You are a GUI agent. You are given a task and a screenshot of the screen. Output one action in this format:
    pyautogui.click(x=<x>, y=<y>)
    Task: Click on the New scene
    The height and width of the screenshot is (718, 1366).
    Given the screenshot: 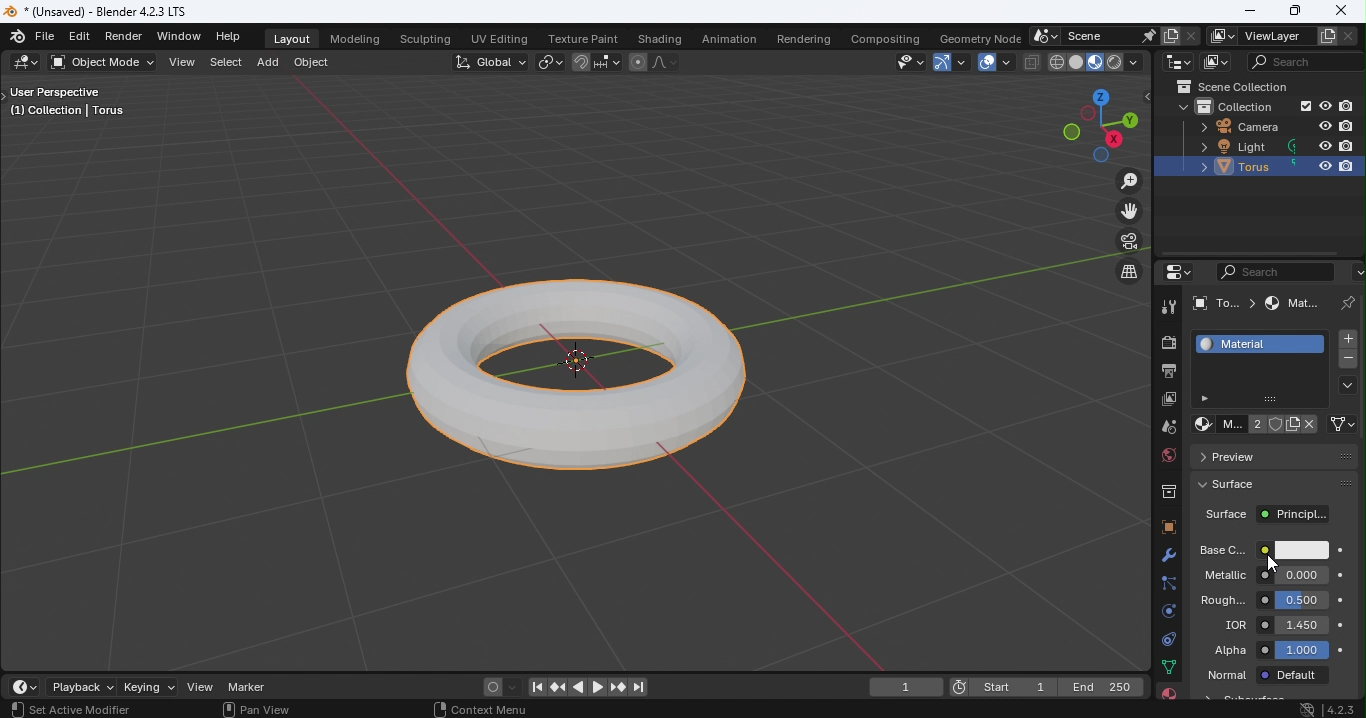 What is the action you would take?
    pyautogui.click(x=1168, y=35)
    